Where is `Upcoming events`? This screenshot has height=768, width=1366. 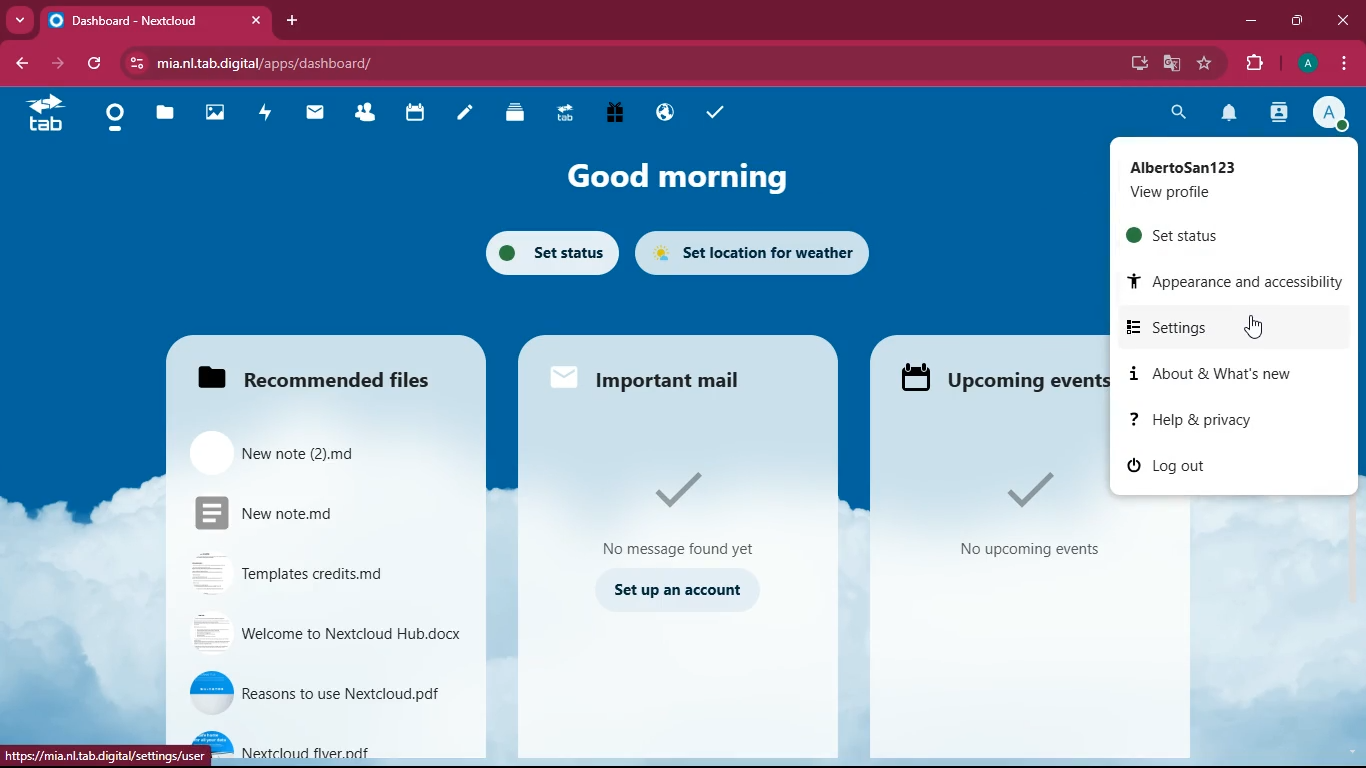
Upcoming events is located at coordinates (997, 379).